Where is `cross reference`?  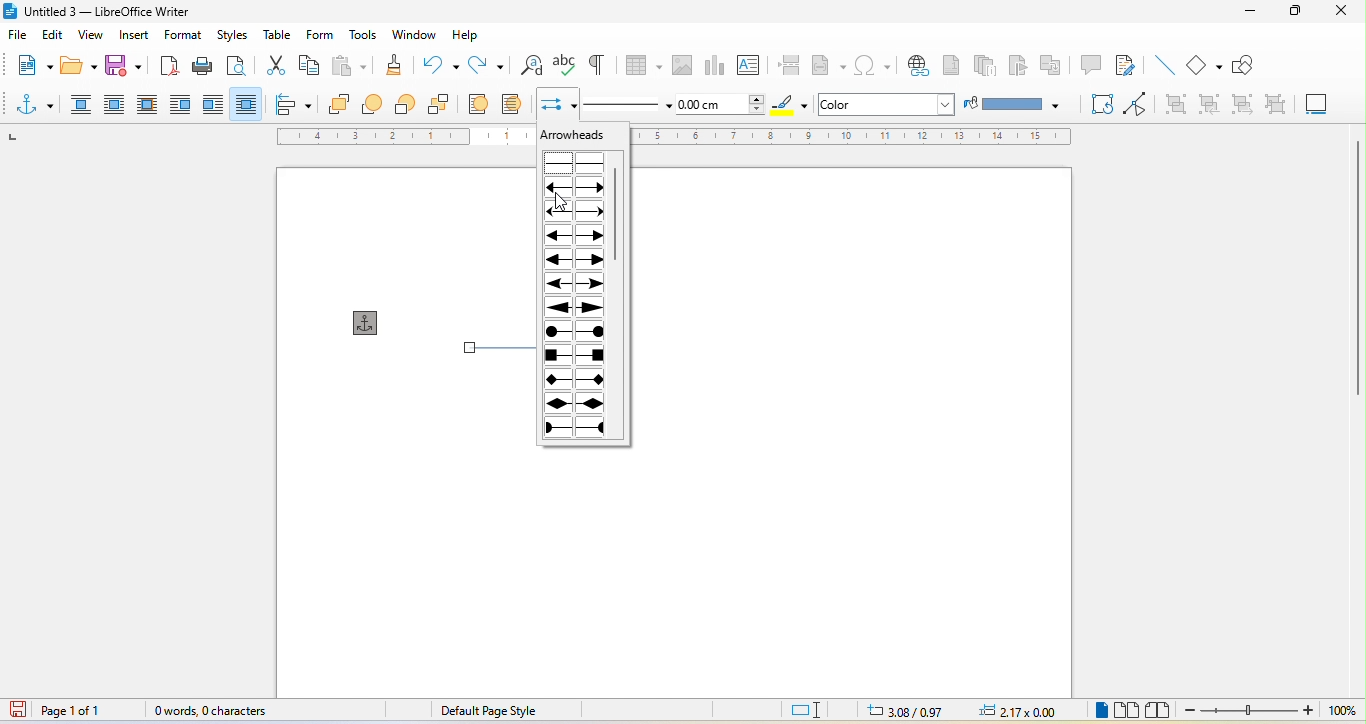
cross reference is located at coordinates (1051, 65).